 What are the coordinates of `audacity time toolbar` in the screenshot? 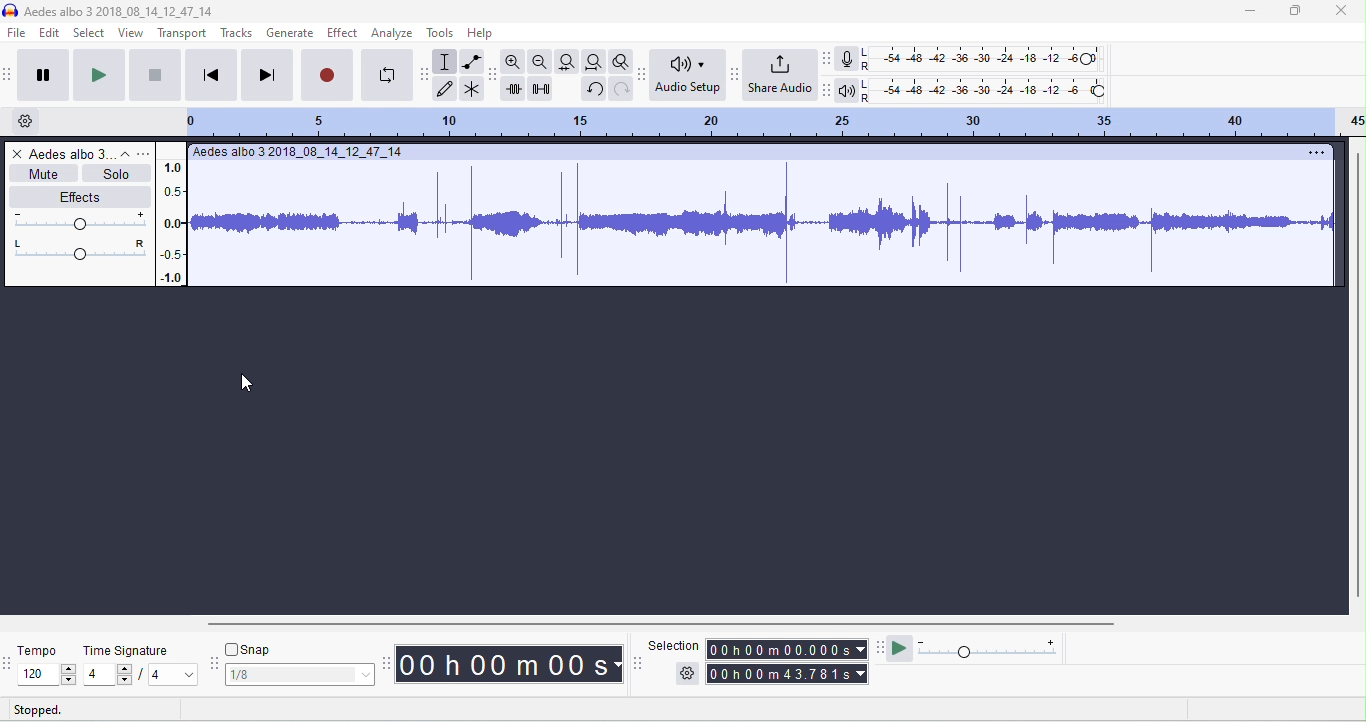 It's located at (386, 662).